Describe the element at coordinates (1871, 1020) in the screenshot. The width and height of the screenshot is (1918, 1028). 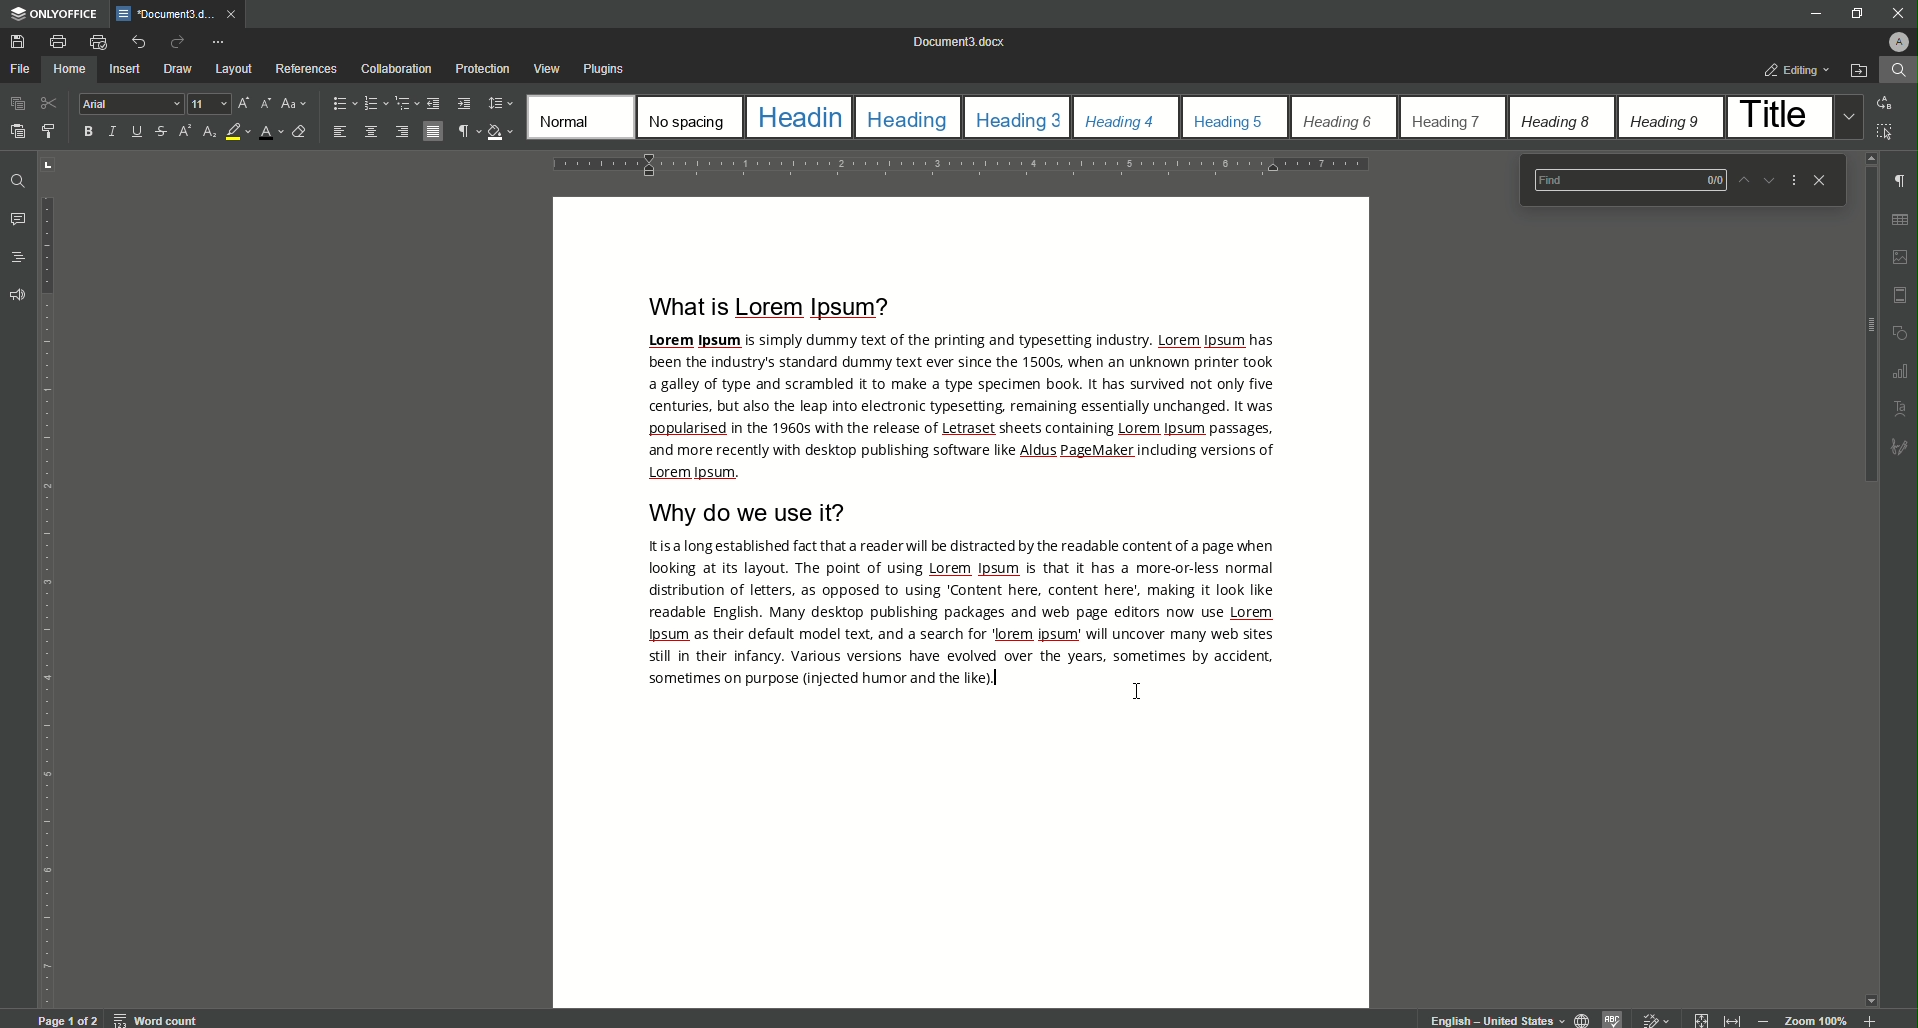
I see `Zoom in` at that location.